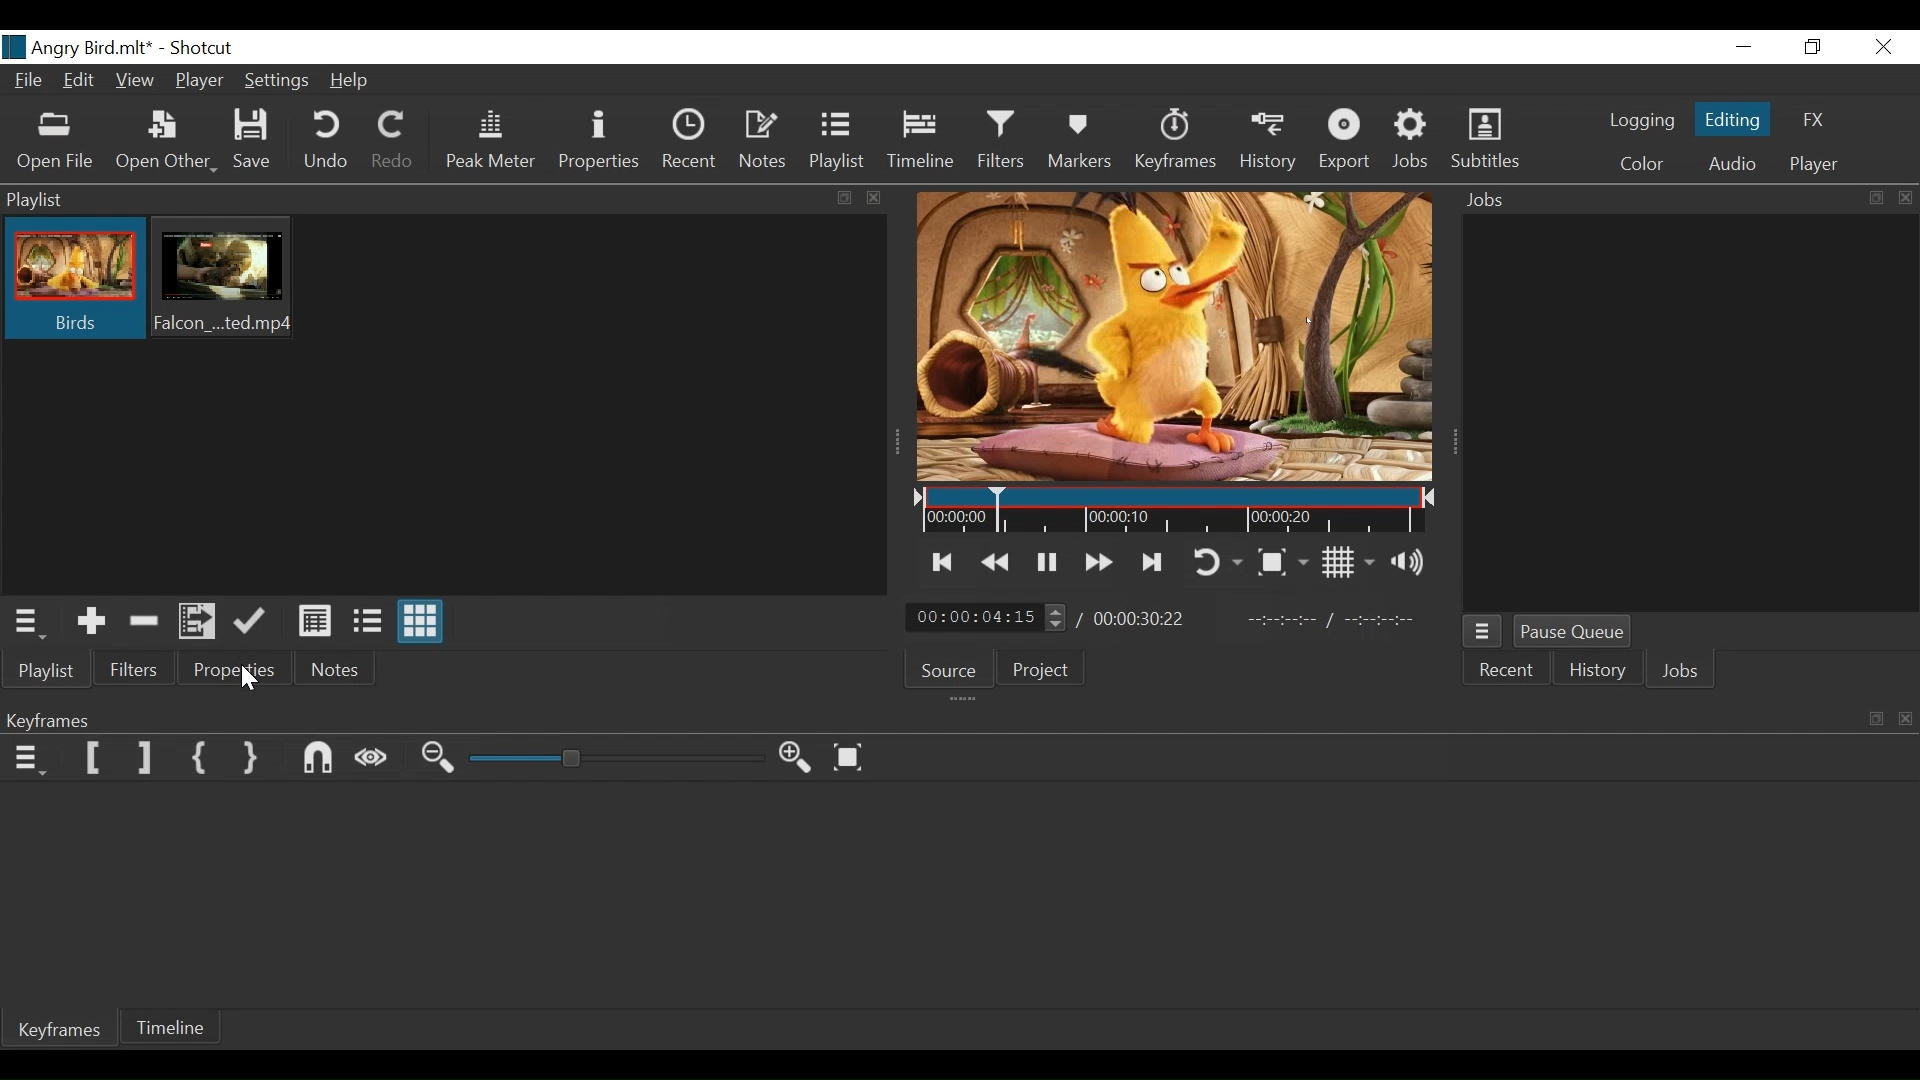  What do you see at coordinates (393, 142) in the screenshot?
I see `Redo` at bounding box center [393, 142].